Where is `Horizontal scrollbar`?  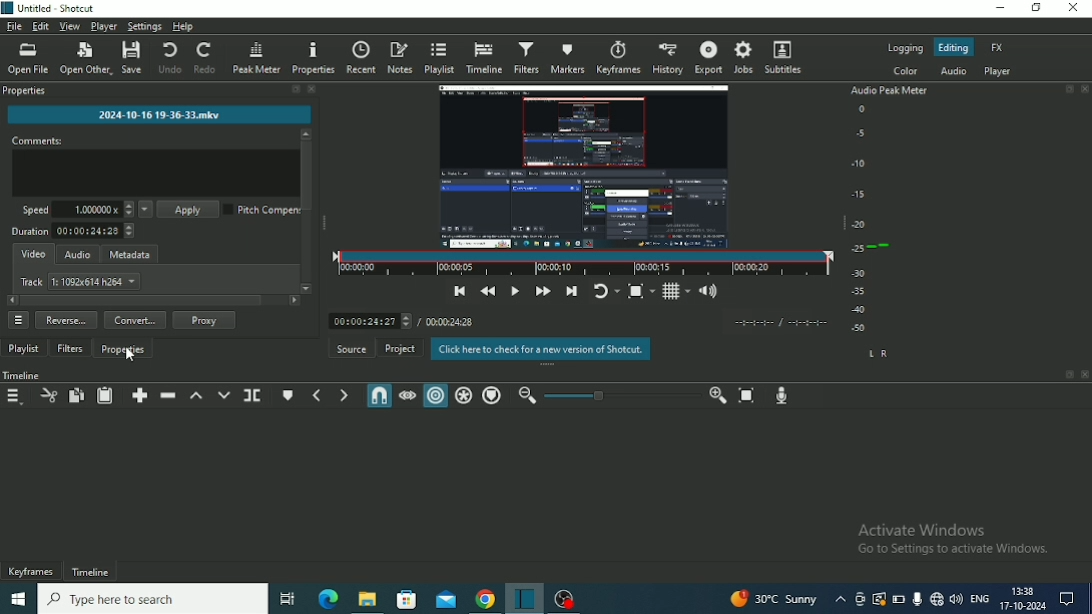
Horizontal scrollbar is located at coordinates (142, 300).